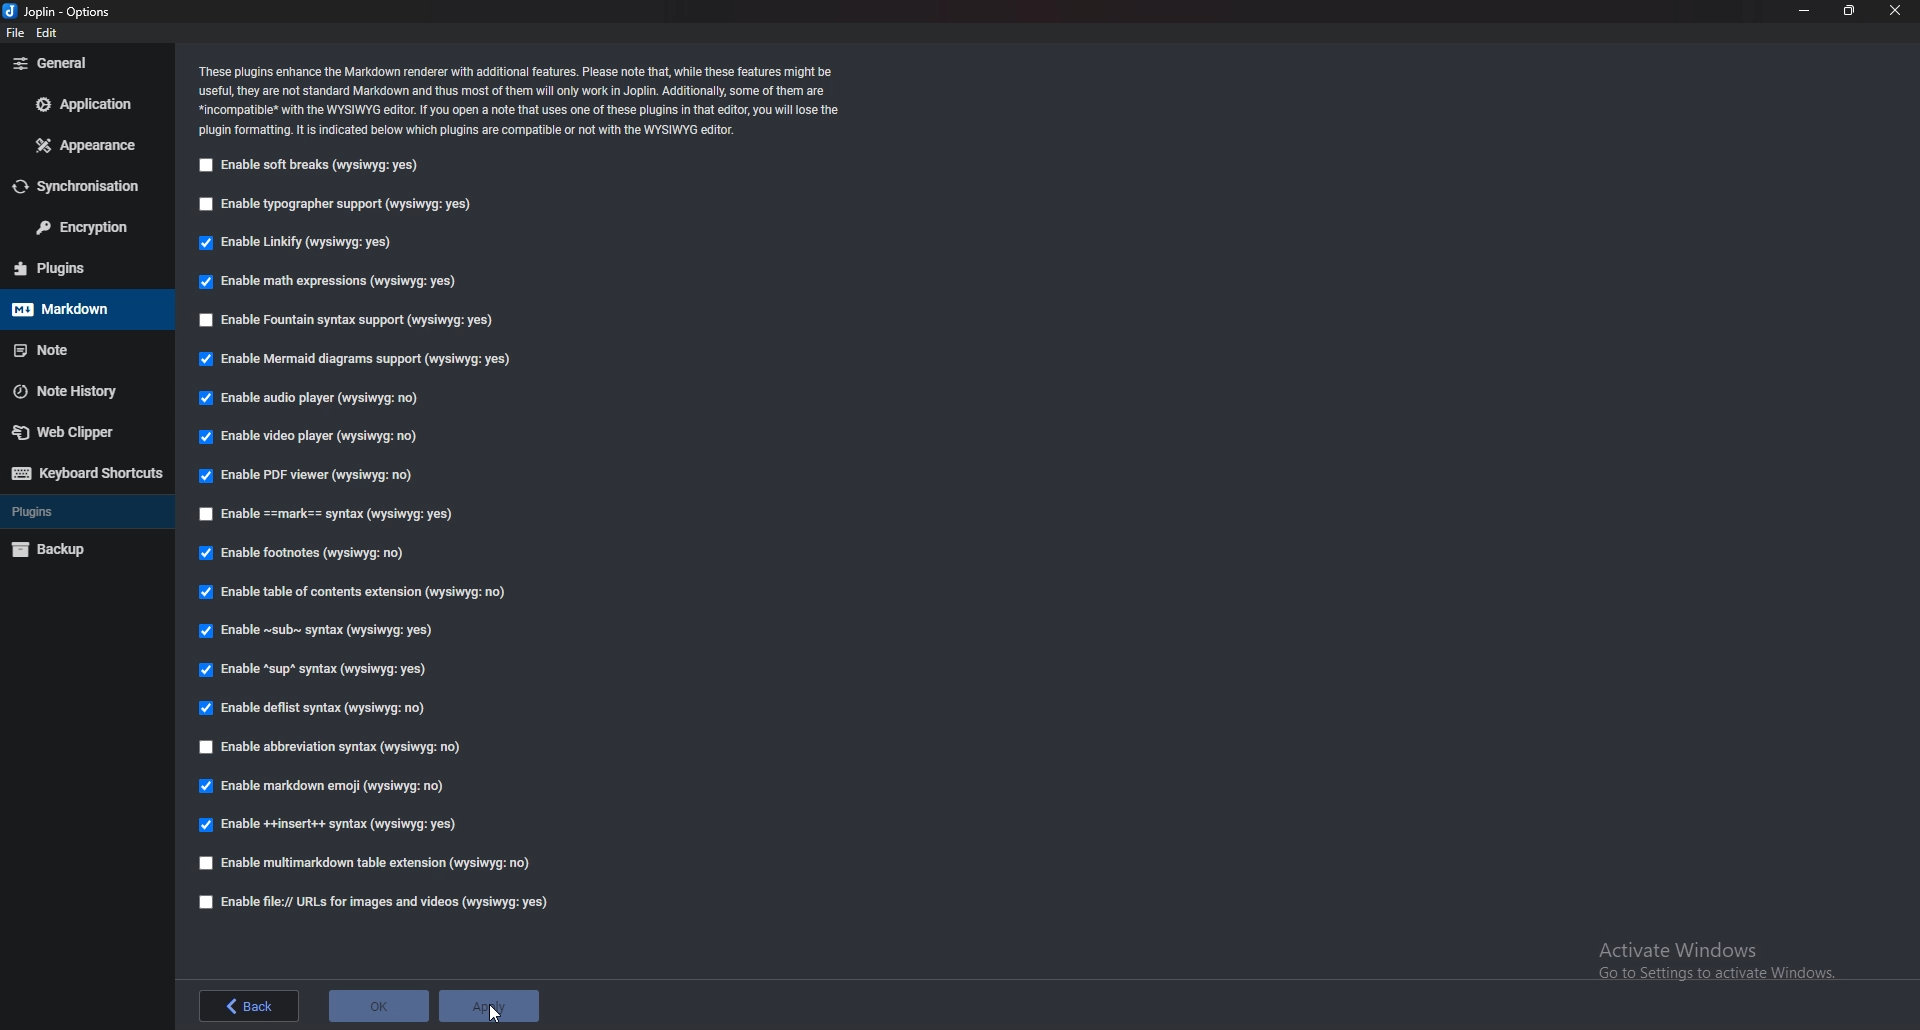  Describe the element at coordinates (1723, 957) in the screenshot. I see `activate windows` at that location.